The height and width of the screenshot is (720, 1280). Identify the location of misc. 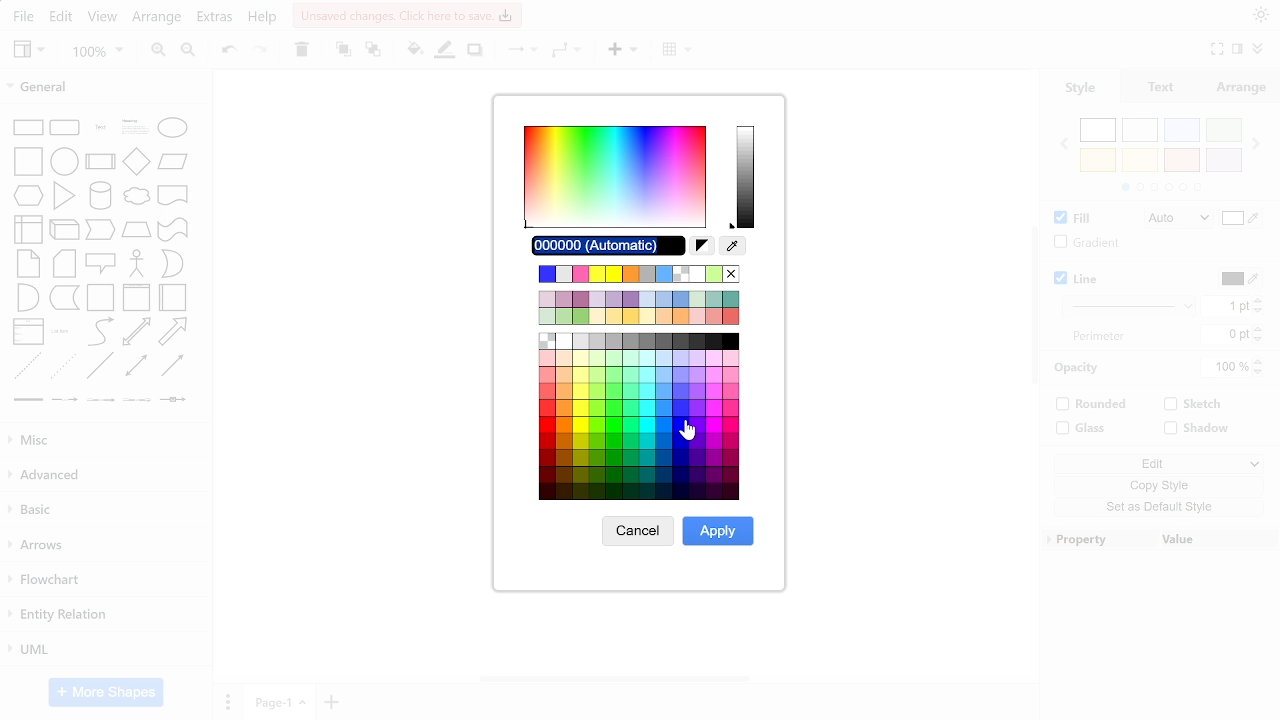
(102, 439).